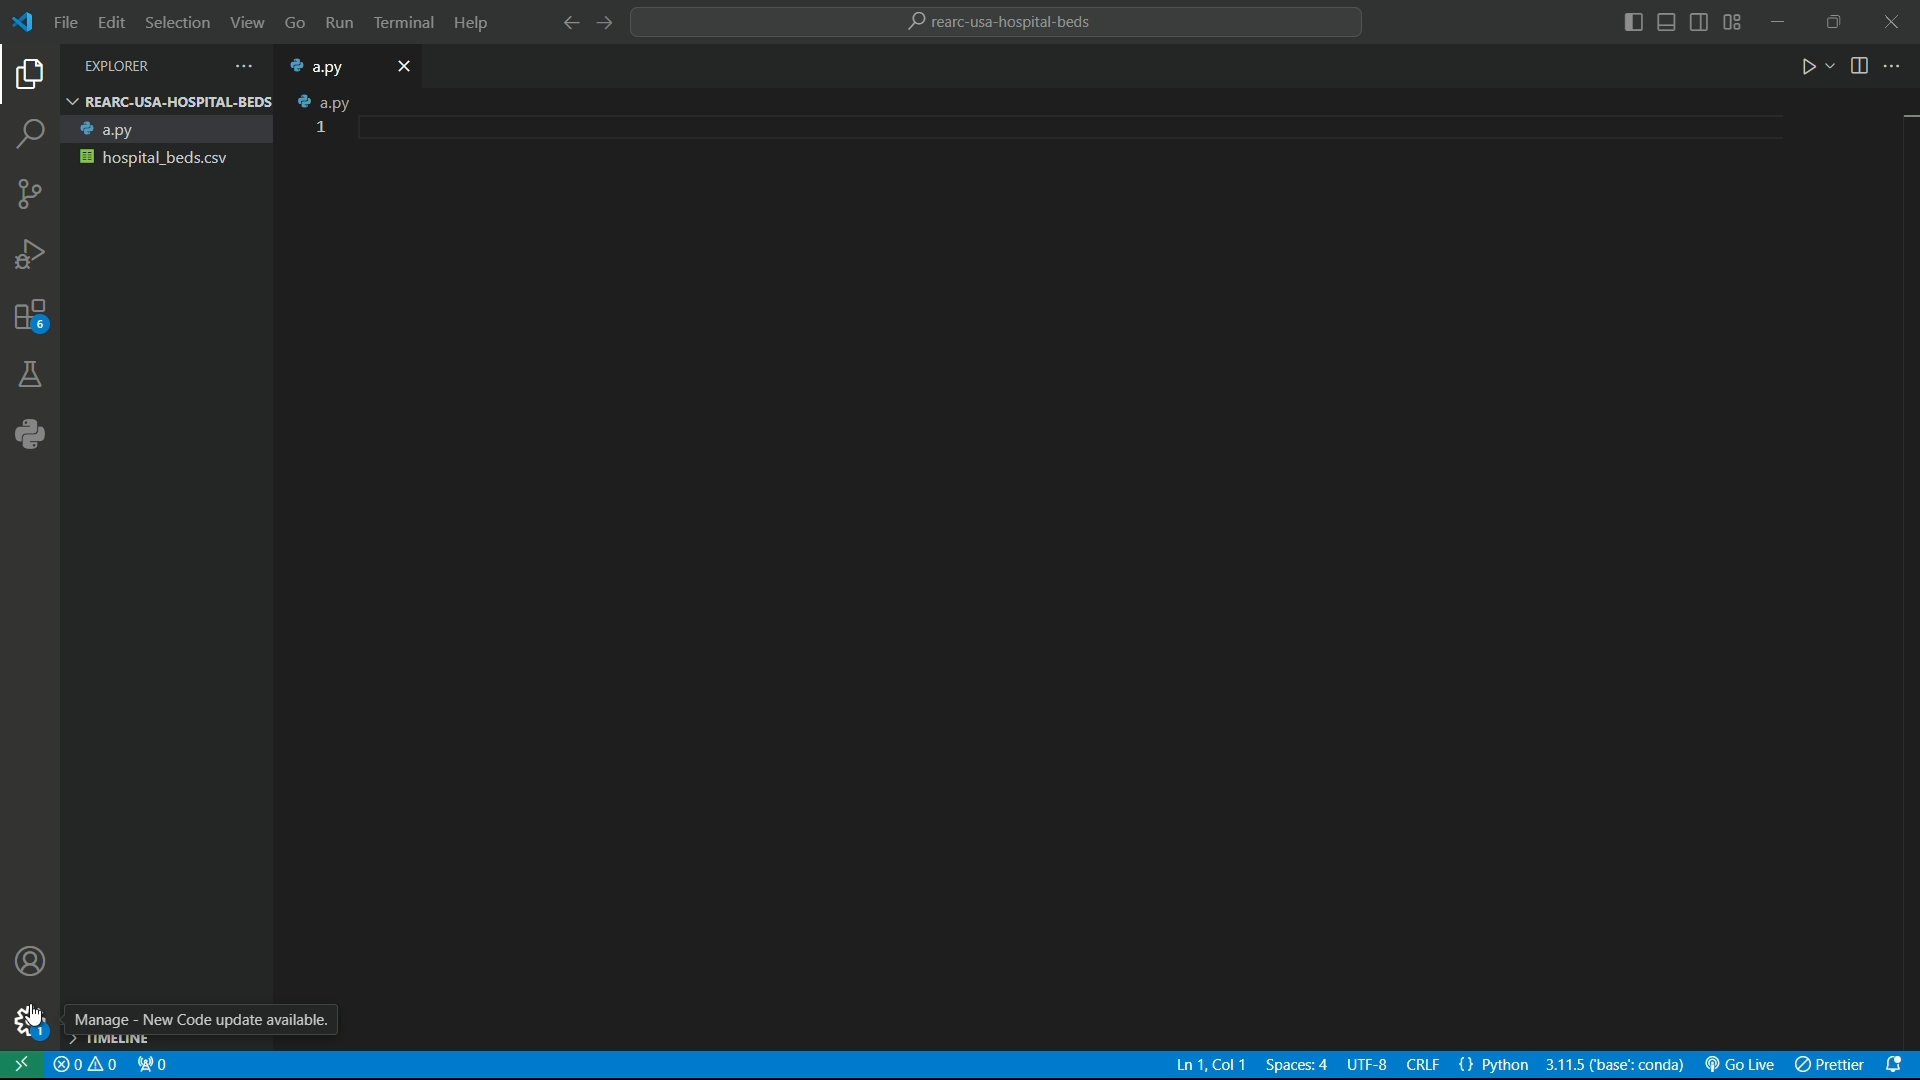 Image resolution: width=1920 pixels, height=1080 pixels. What do you see at coordinates (1892, 22) in the screenshot?
I see `close app` at bounding box center [1892, 22].